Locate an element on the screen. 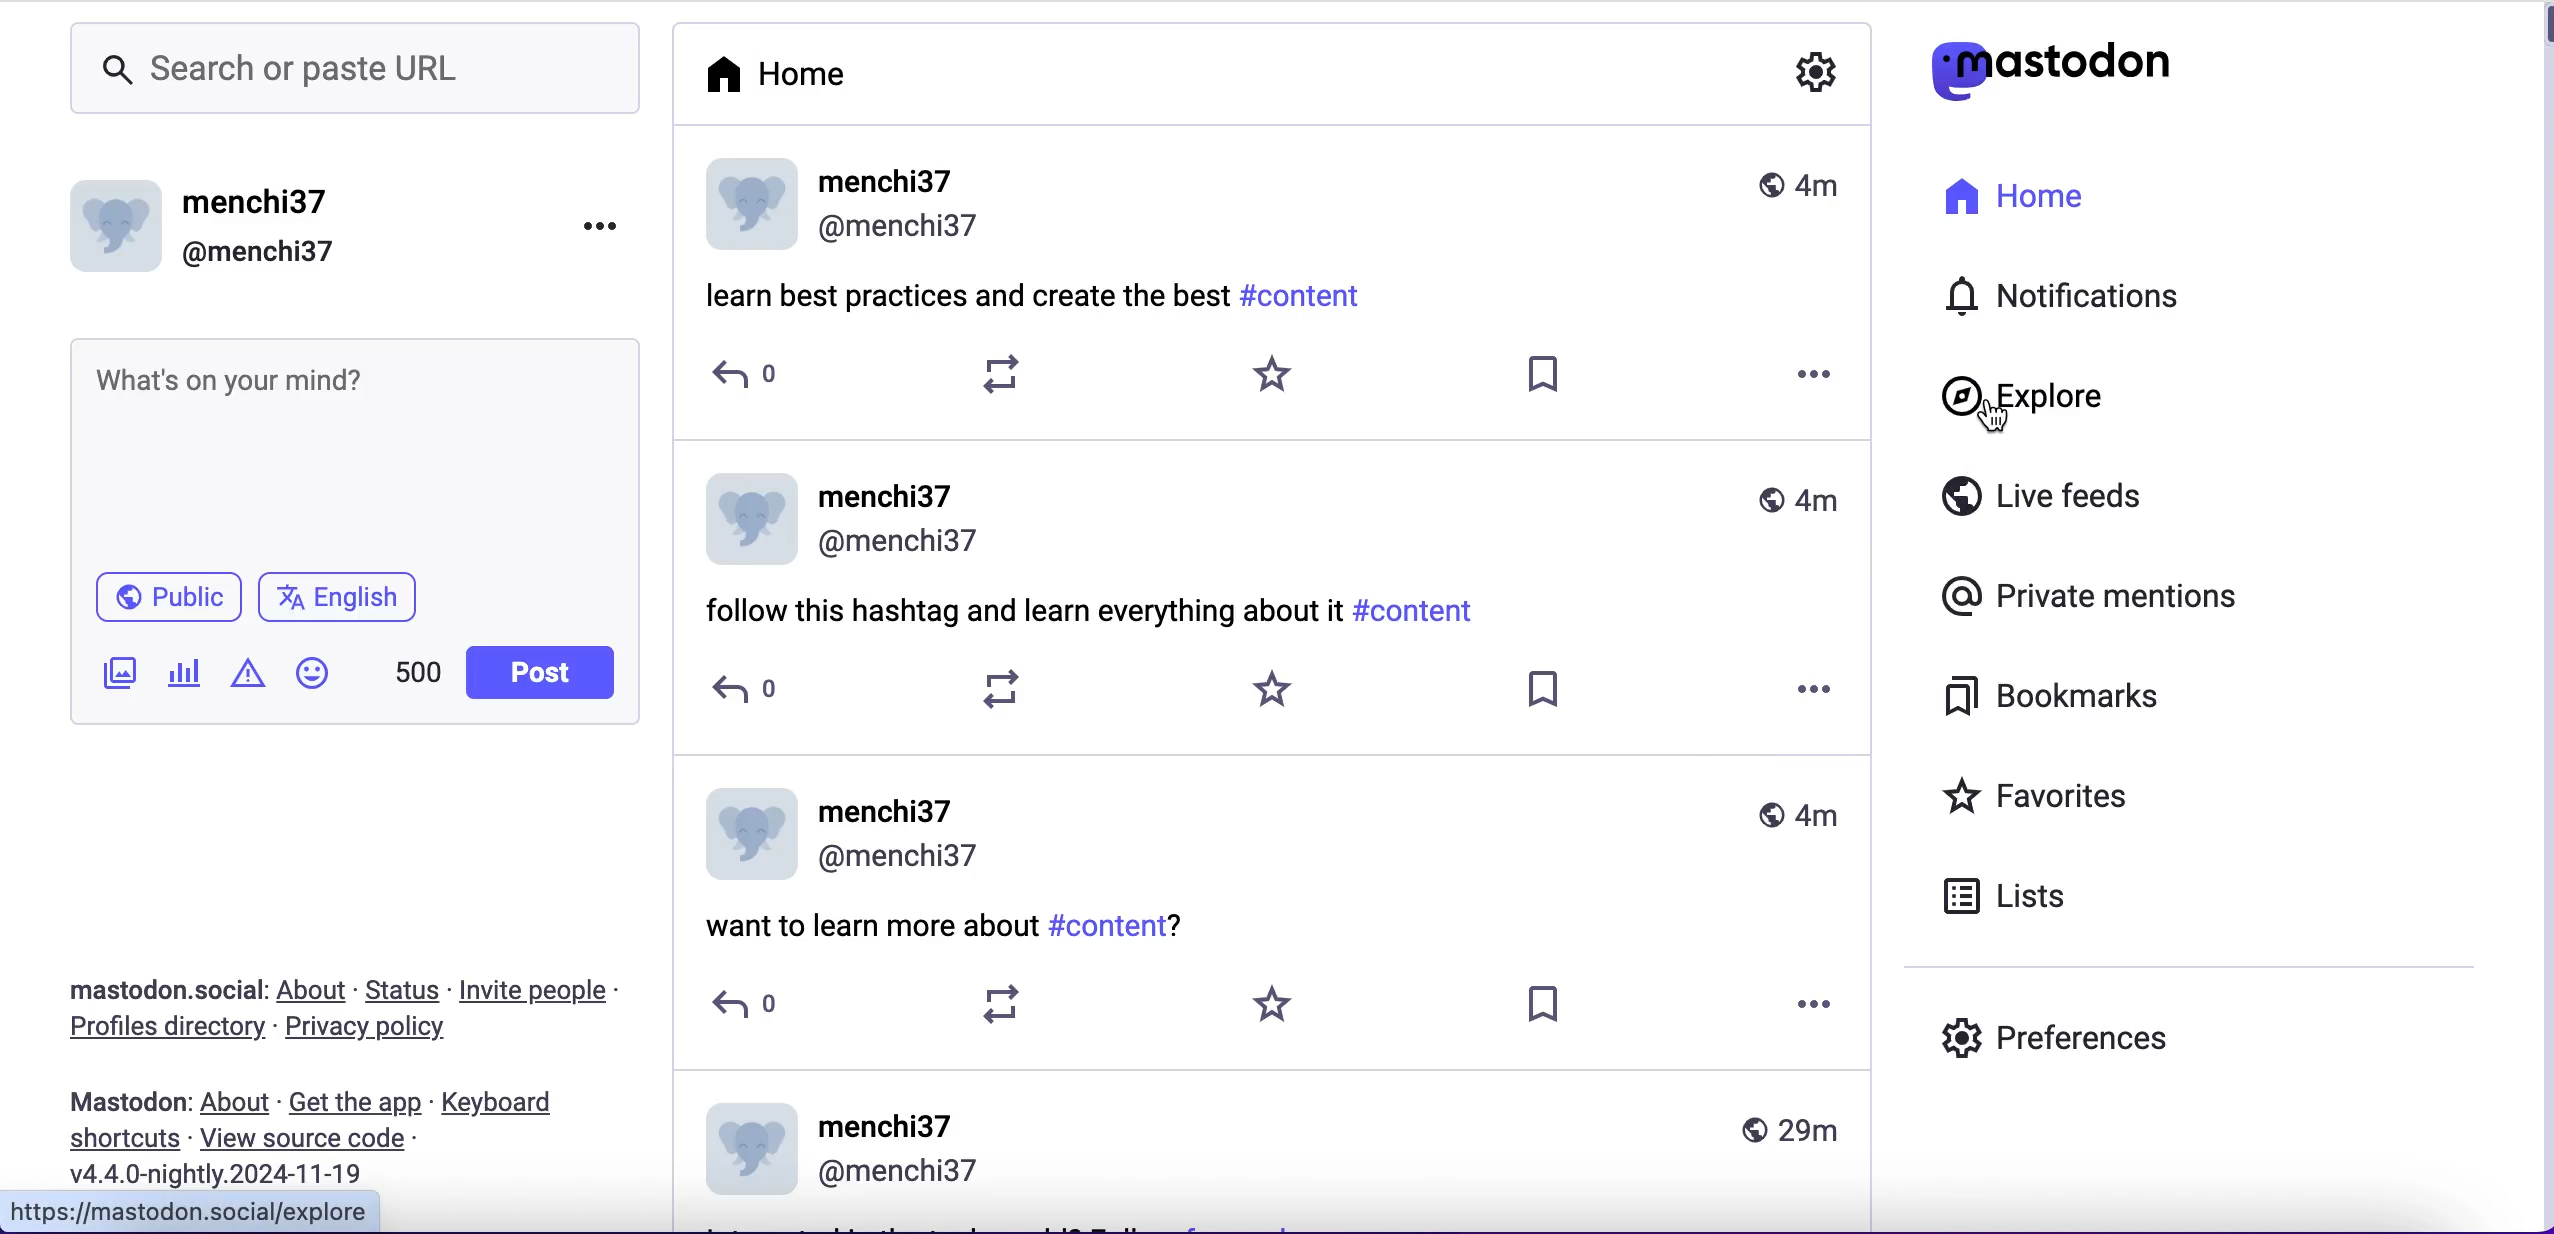  search or paste url is located at coordinates (350, 73).